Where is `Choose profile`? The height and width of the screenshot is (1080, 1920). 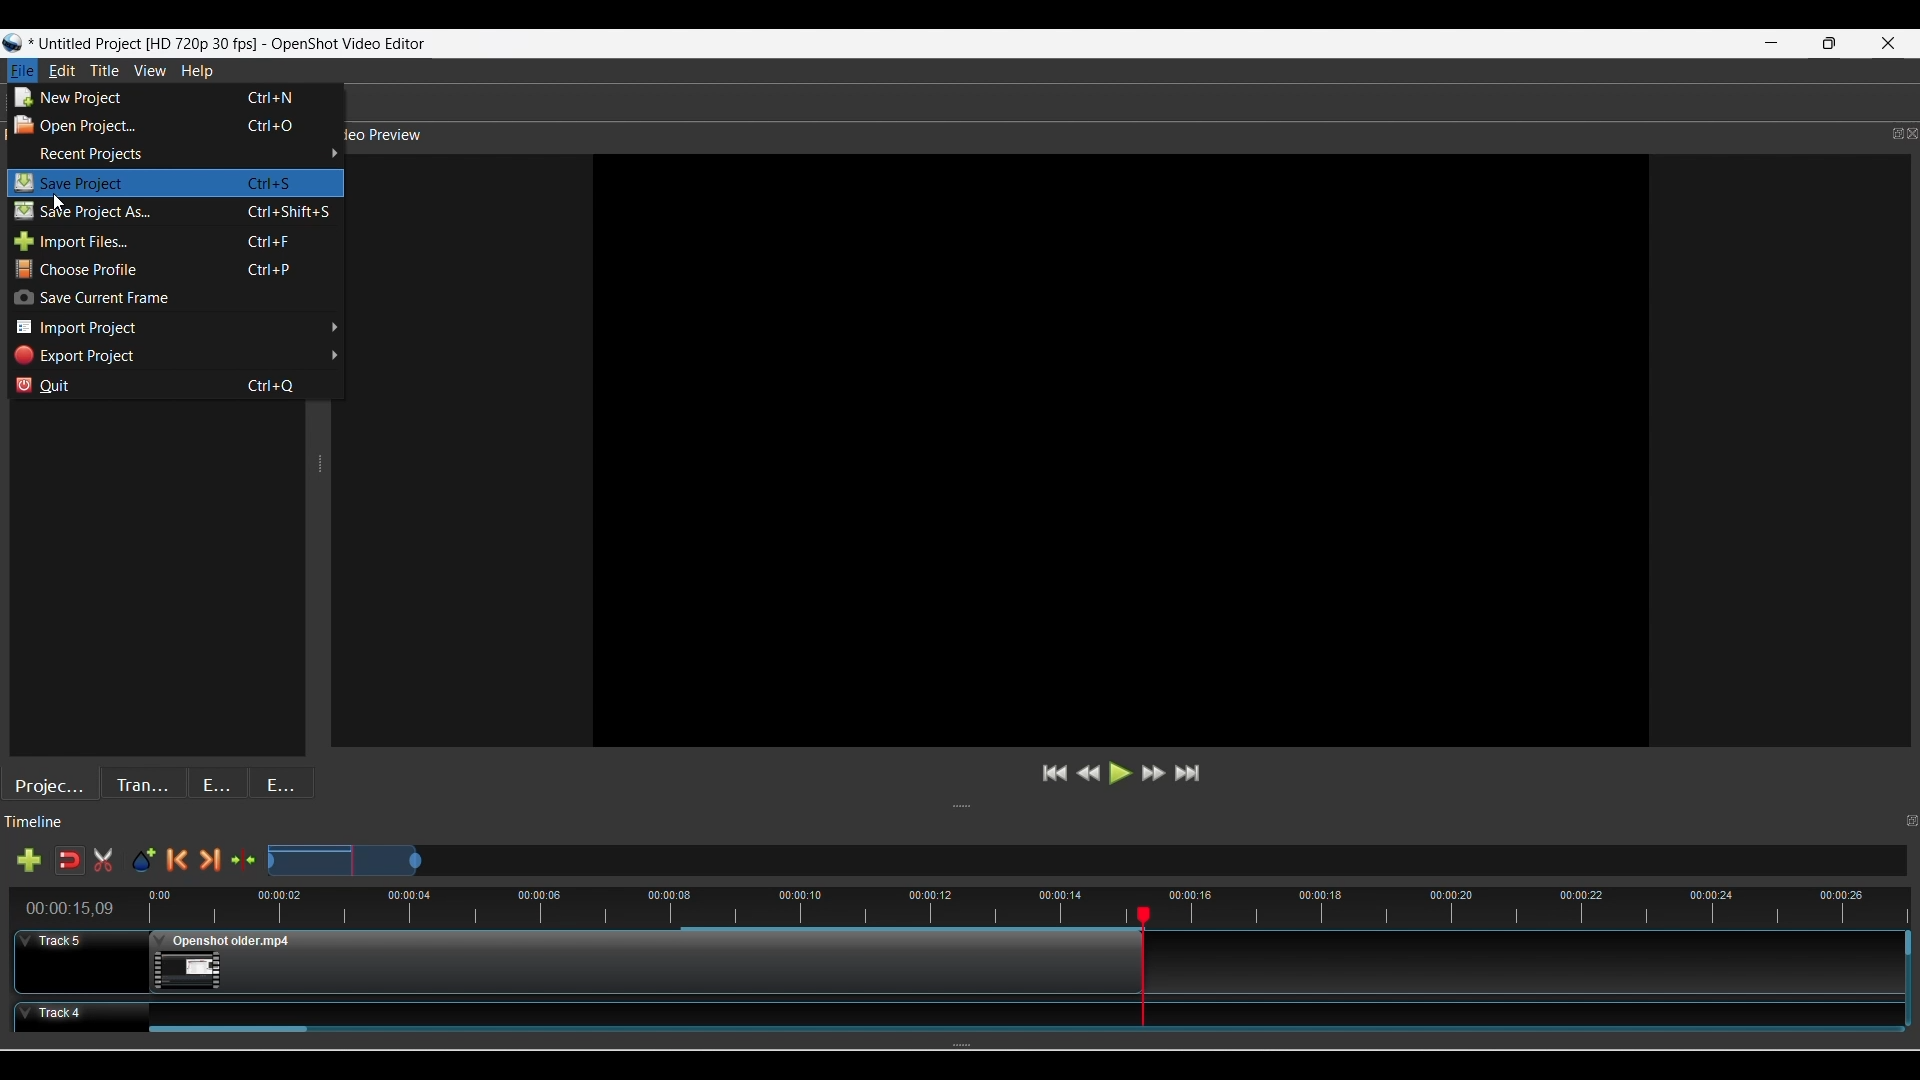 Choose profile is located at coordinates (175, 269).